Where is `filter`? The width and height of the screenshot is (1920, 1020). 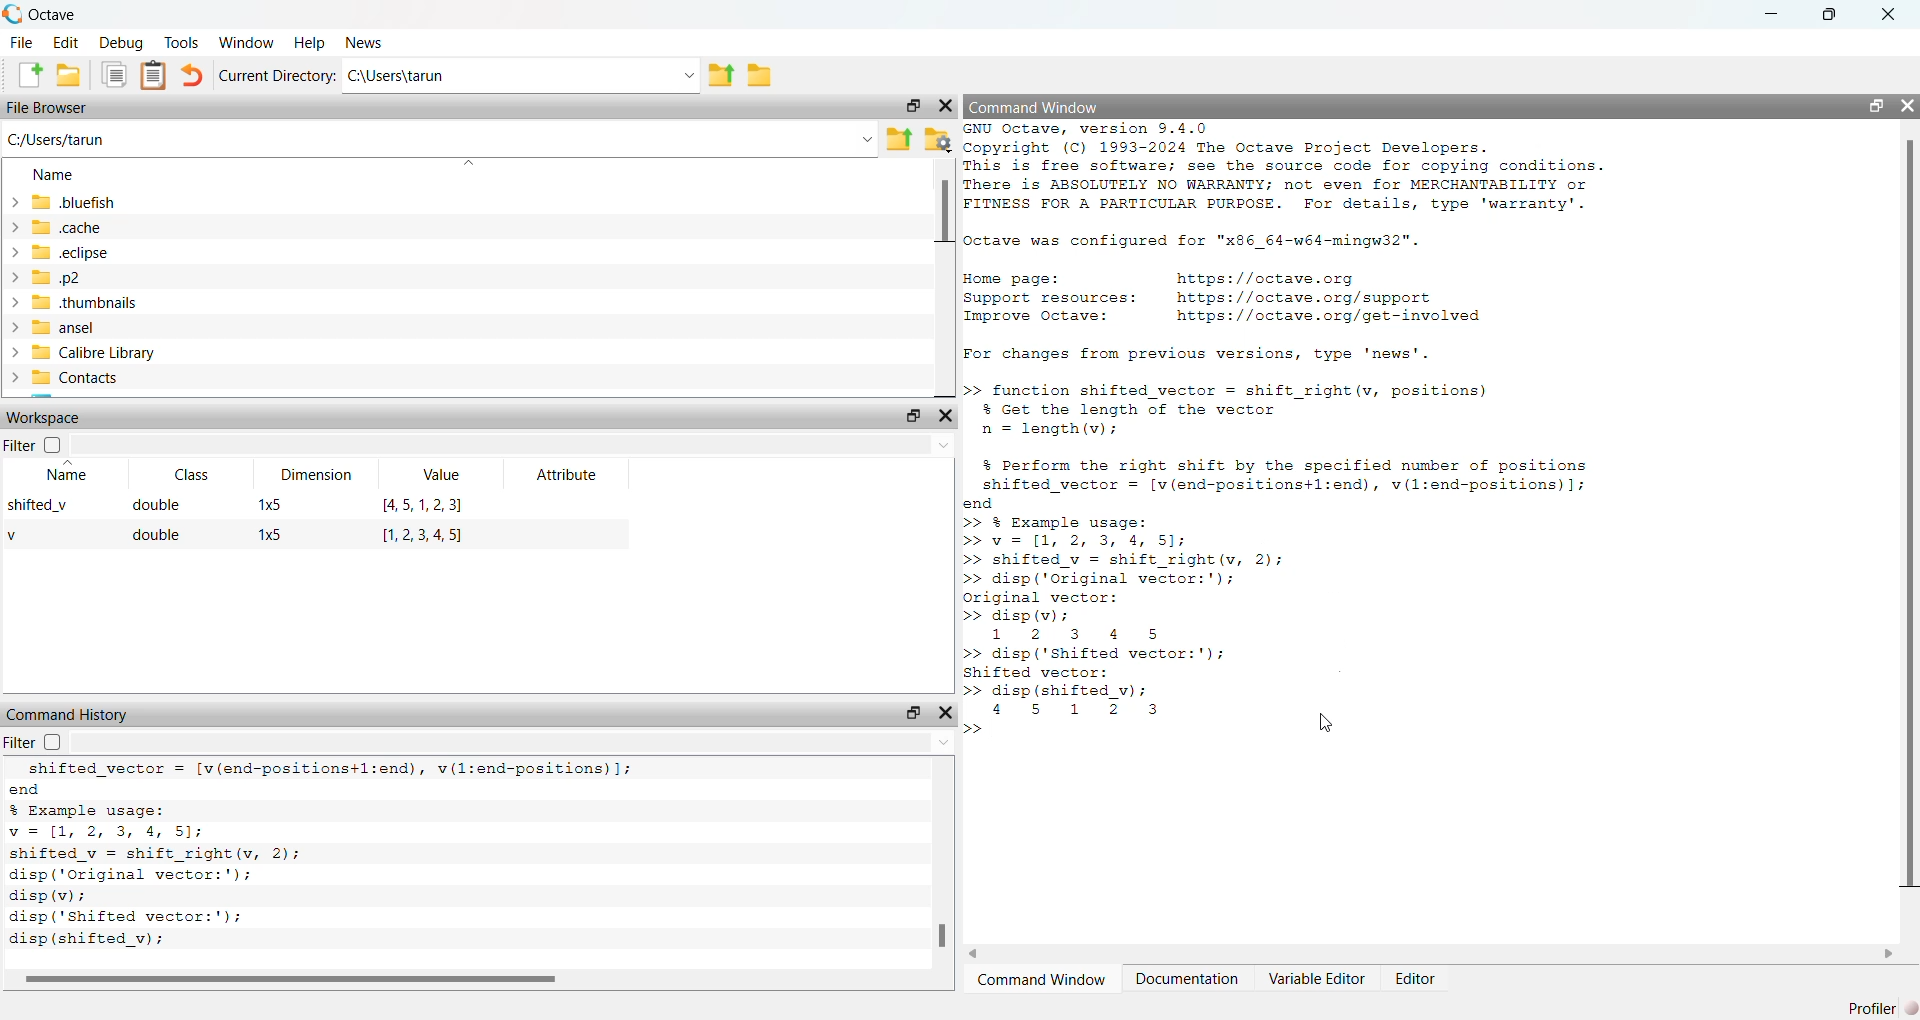 filter is located at coordinates (36, 442).